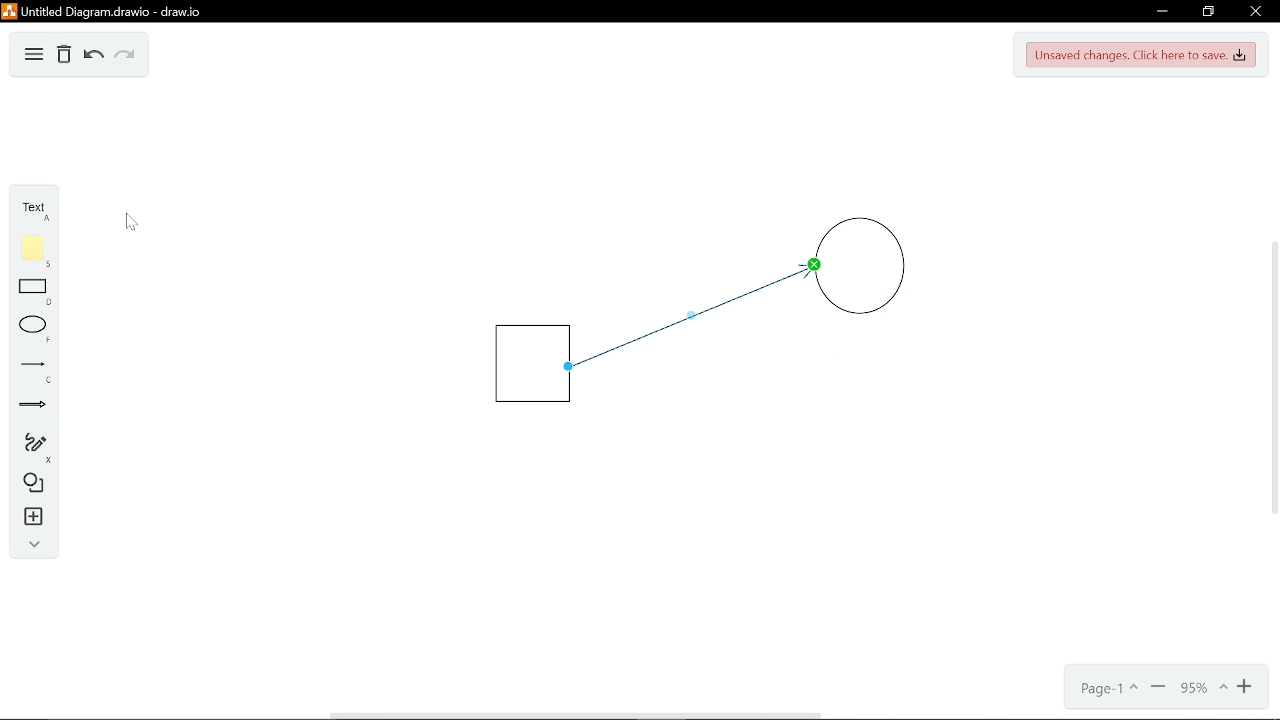 This screenshot has width=1280, height=720. I want to click on Page options, so click(1106, 690).